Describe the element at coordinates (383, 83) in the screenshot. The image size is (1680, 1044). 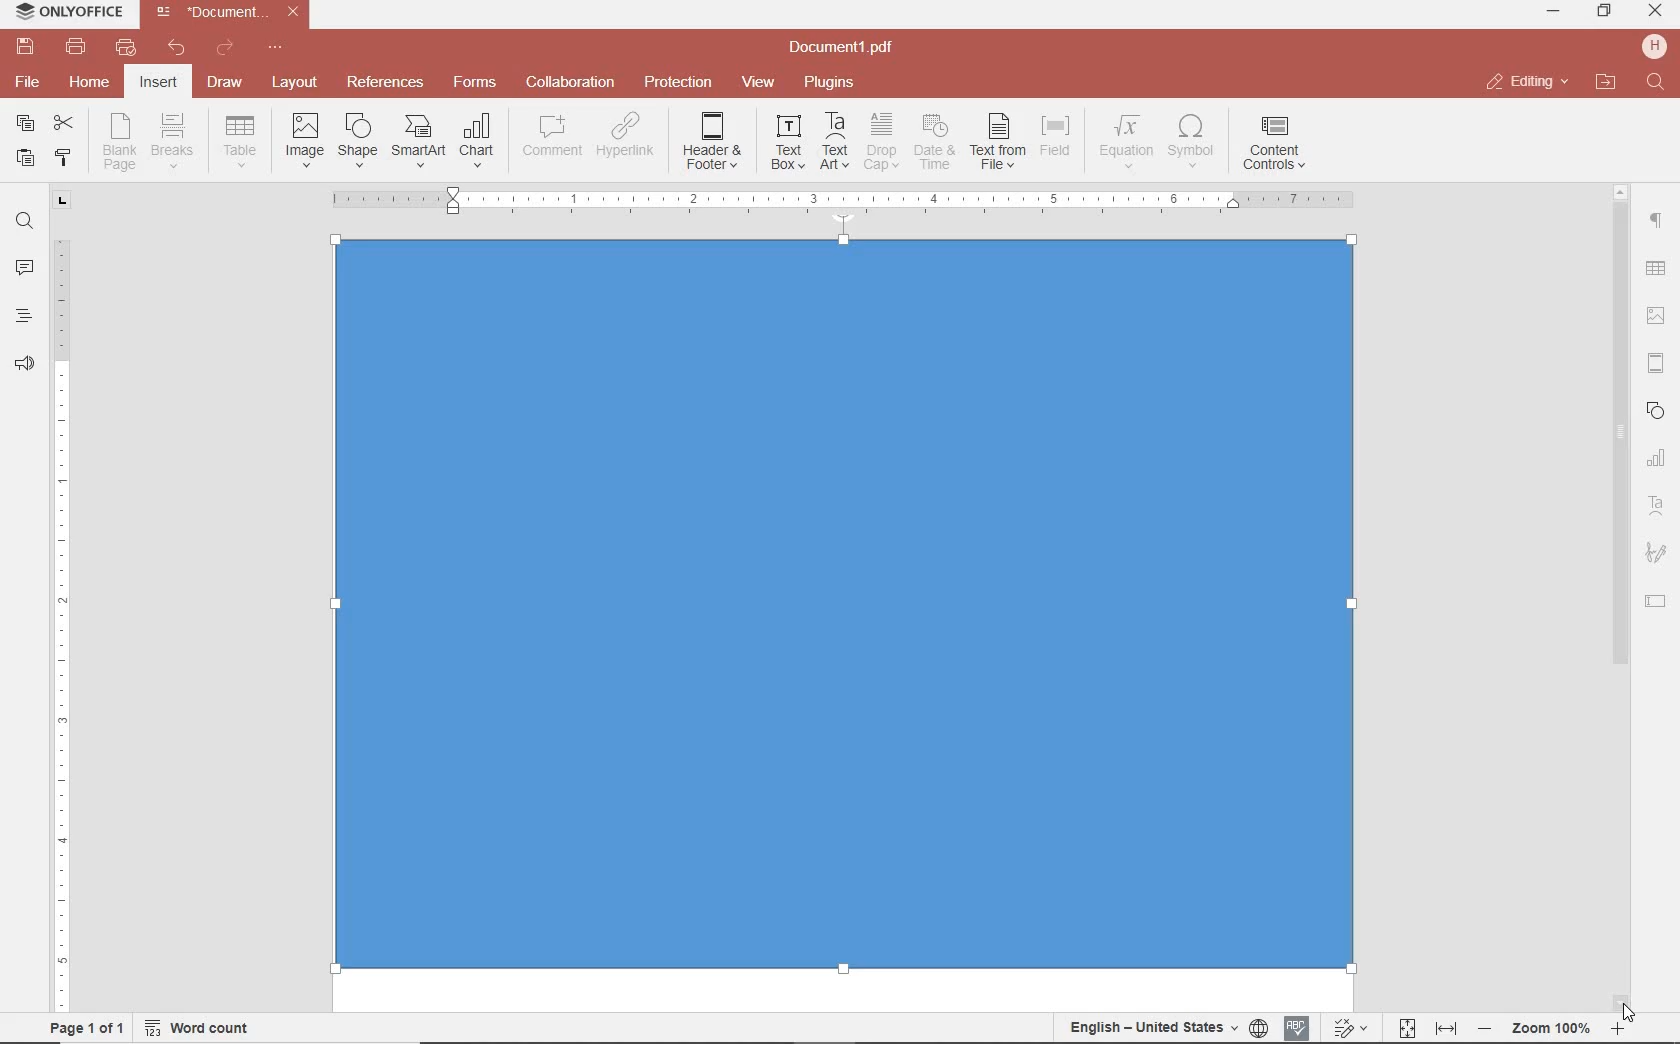
I see `reference` at that location.